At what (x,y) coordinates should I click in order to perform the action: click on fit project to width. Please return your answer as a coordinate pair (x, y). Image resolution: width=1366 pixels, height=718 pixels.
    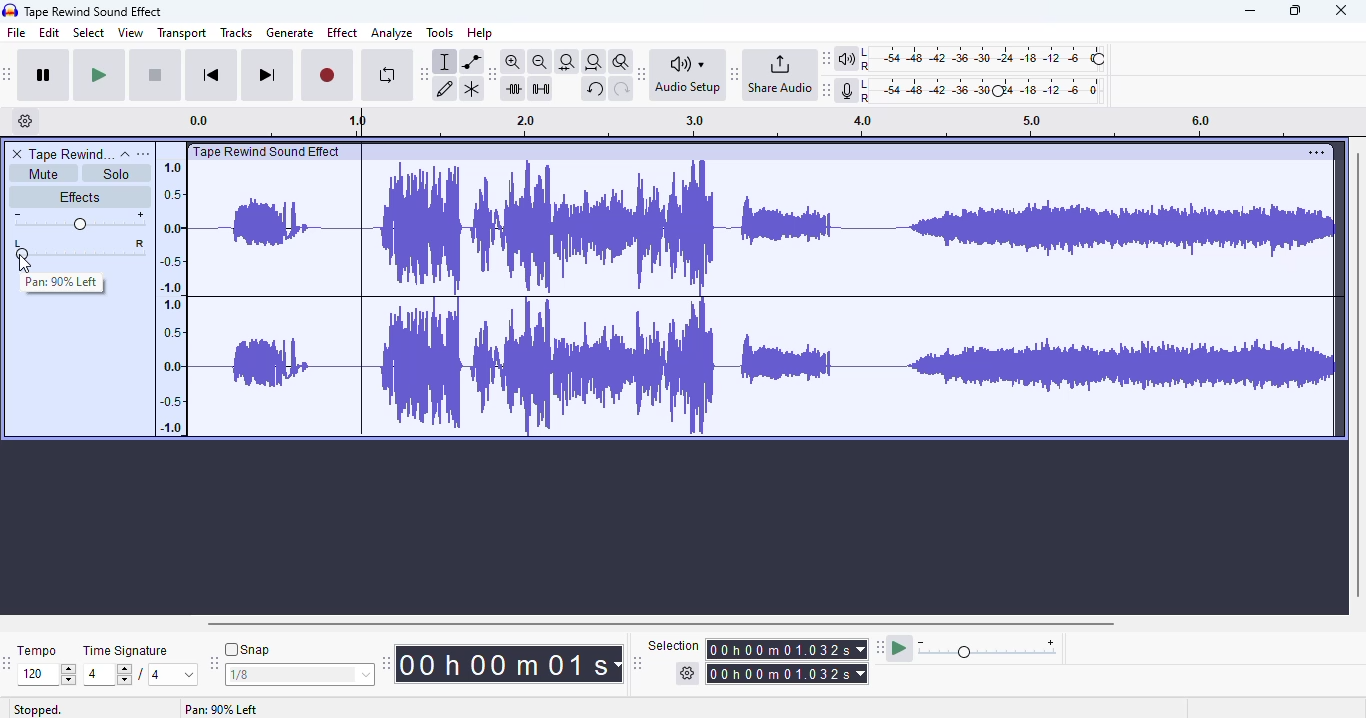
    Looking at the image, I should click on (594, 62).